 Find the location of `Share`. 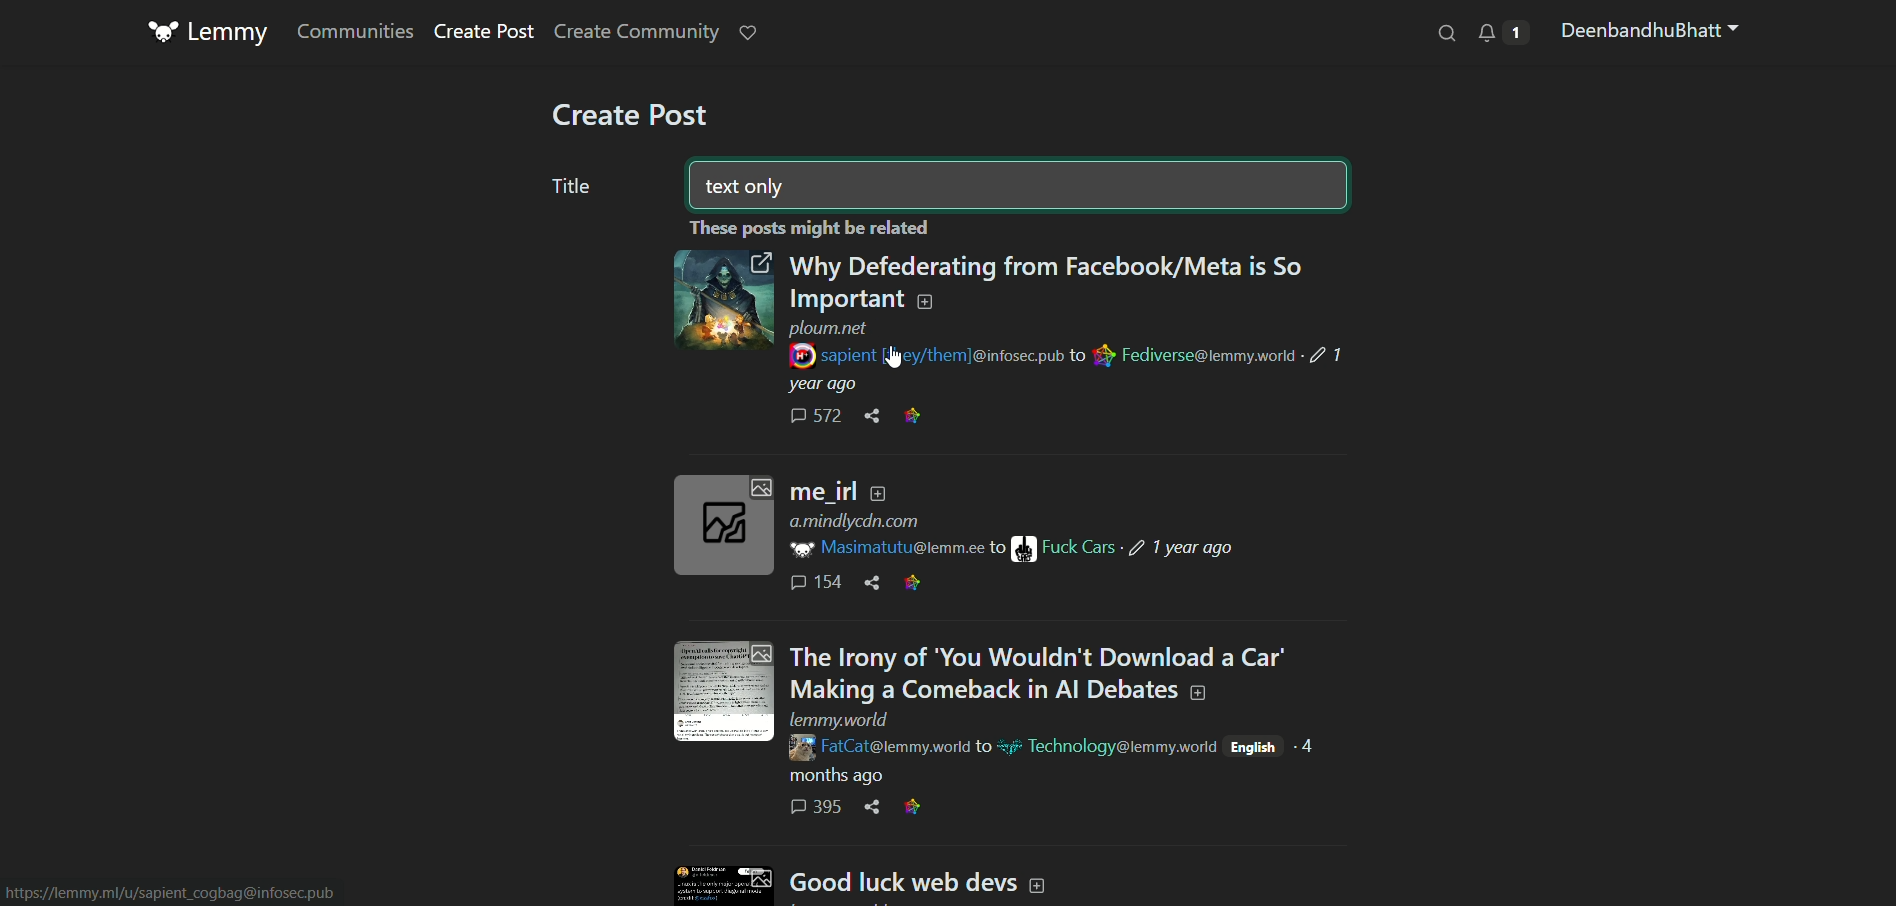

Share is located at coordinates (871, 806).